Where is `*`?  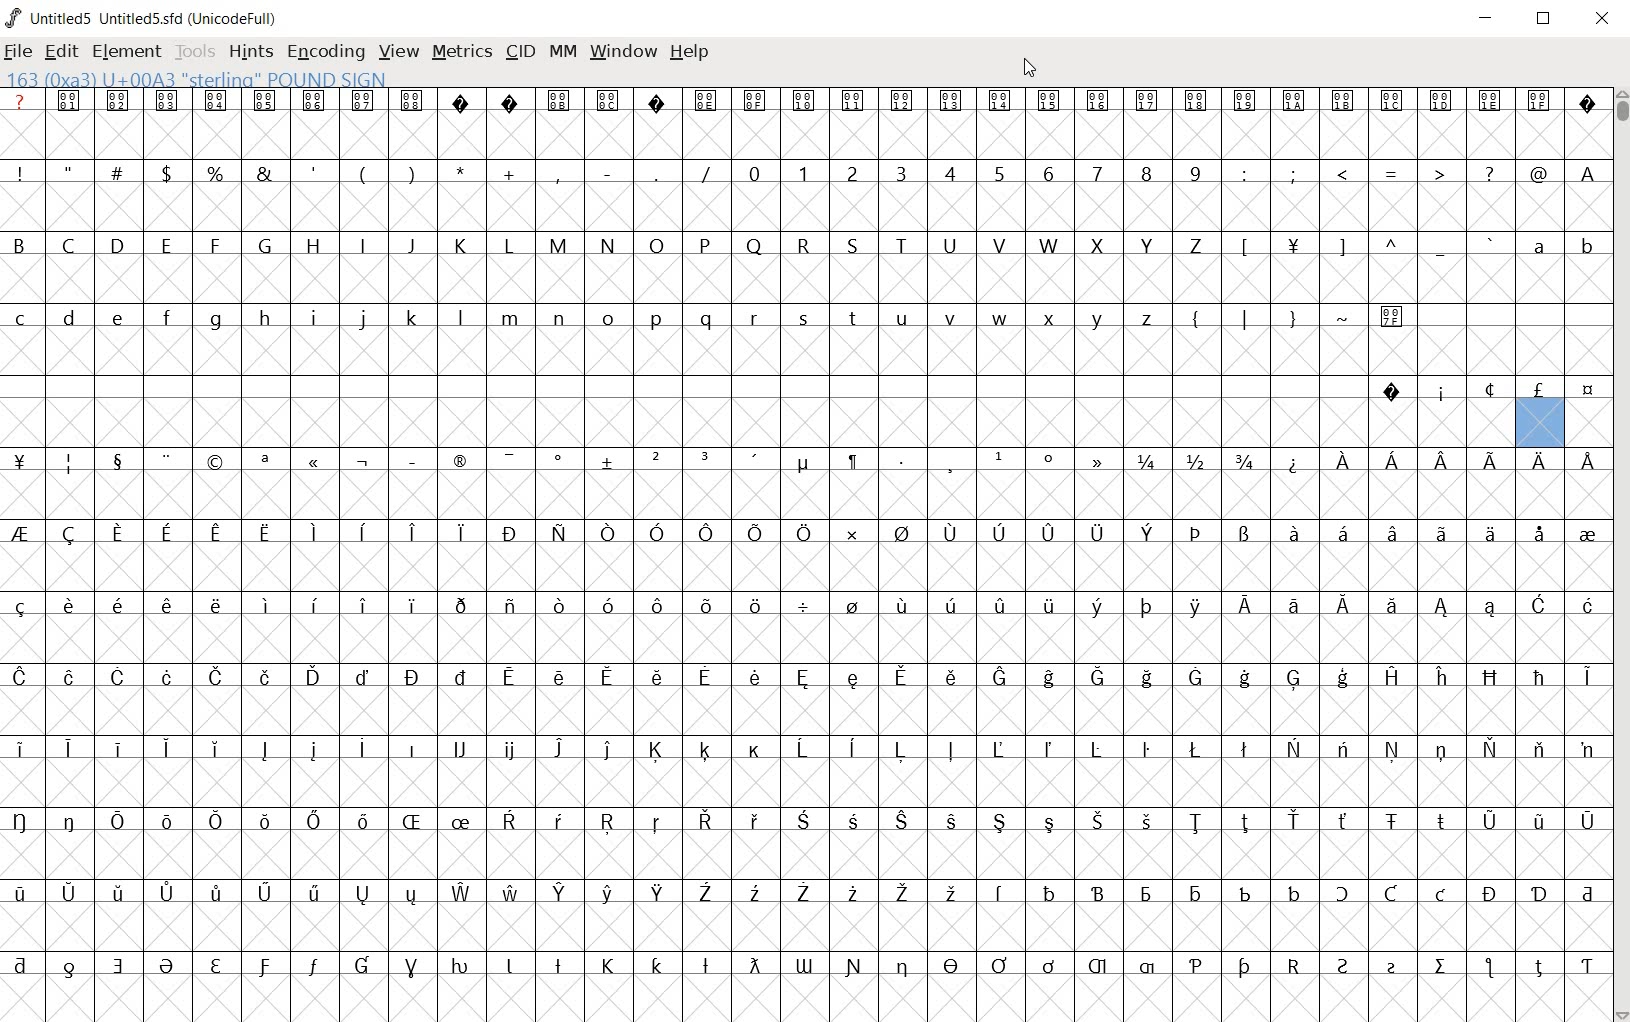
* is located at coordinates (463, 171).